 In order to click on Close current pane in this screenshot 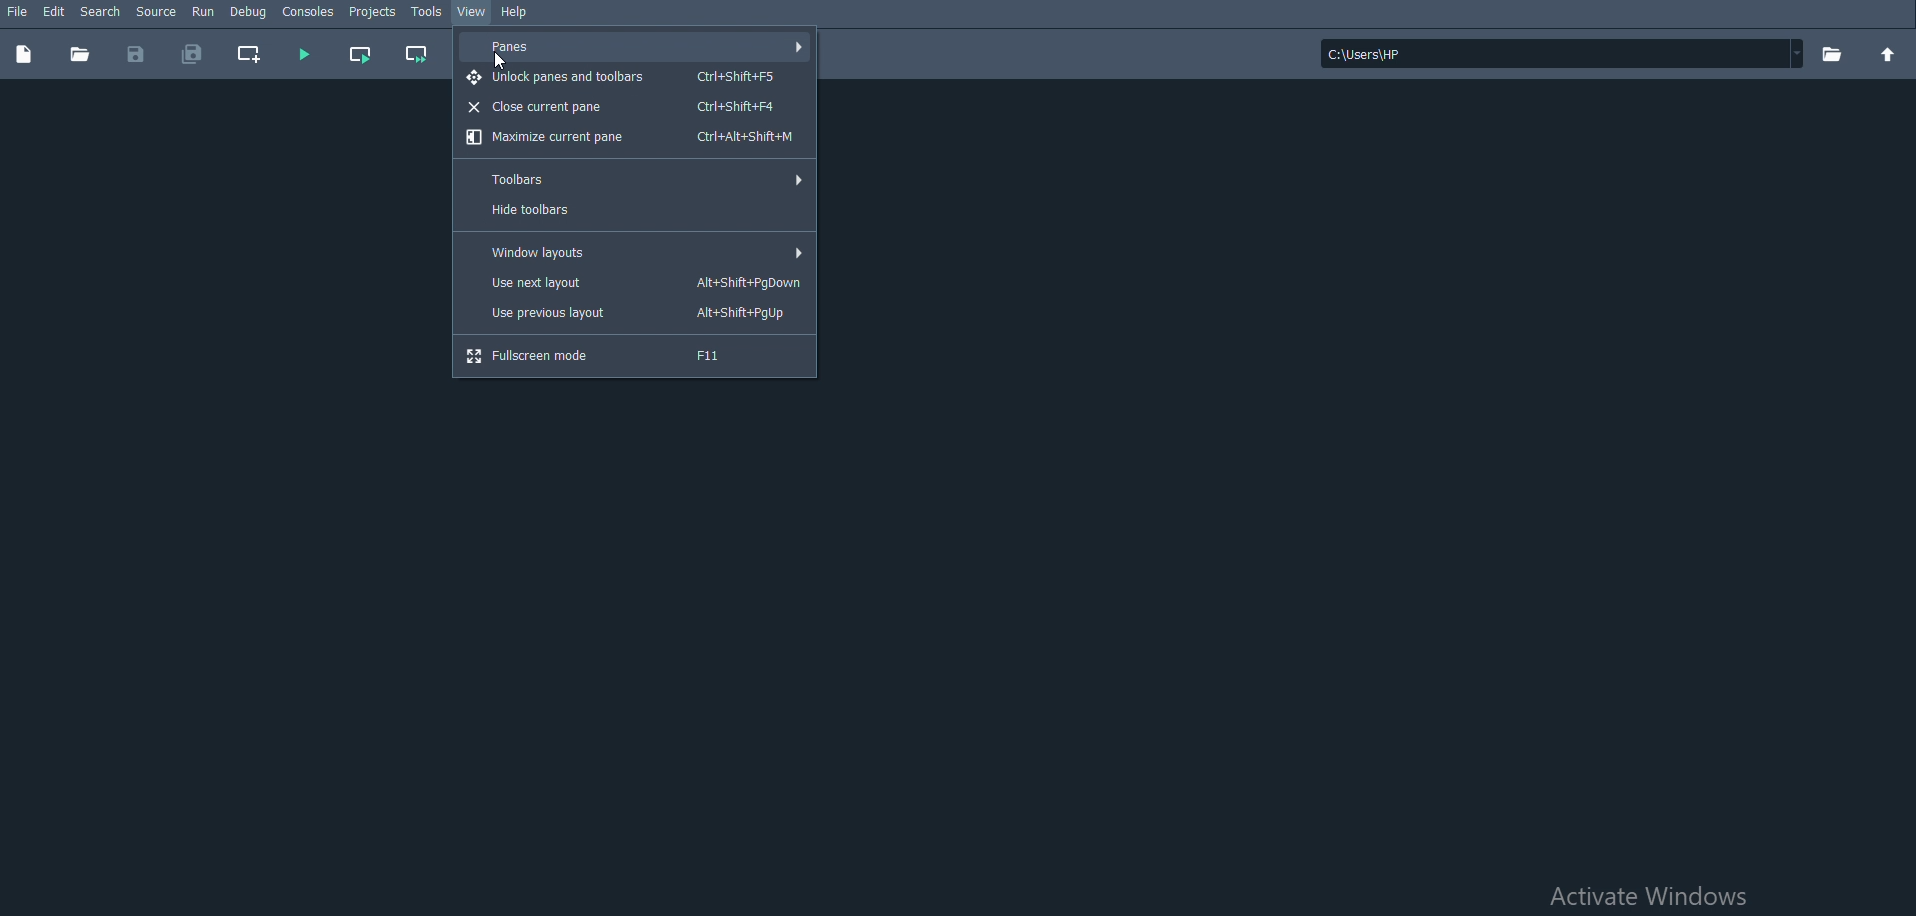, I will do `click(632, 106)`.